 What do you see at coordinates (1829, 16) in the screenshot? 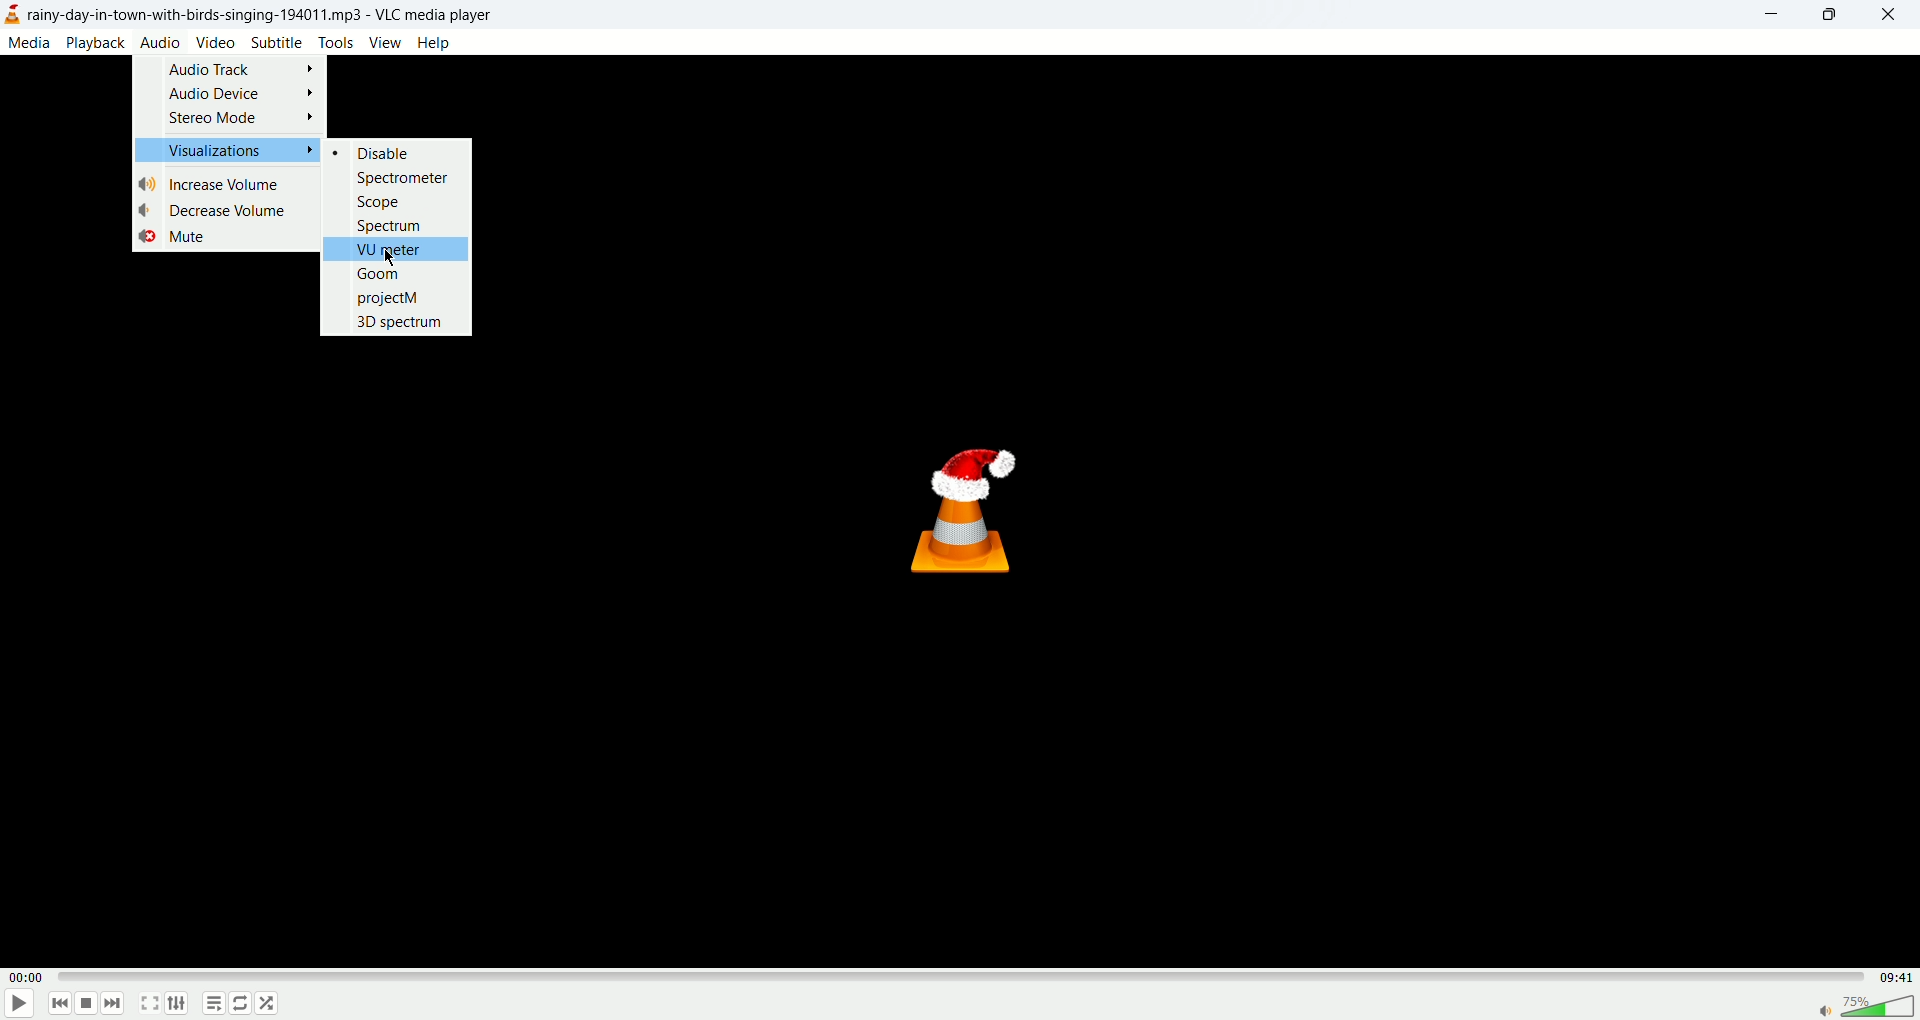
I see `maximize` at bounding box center [1829, 16].